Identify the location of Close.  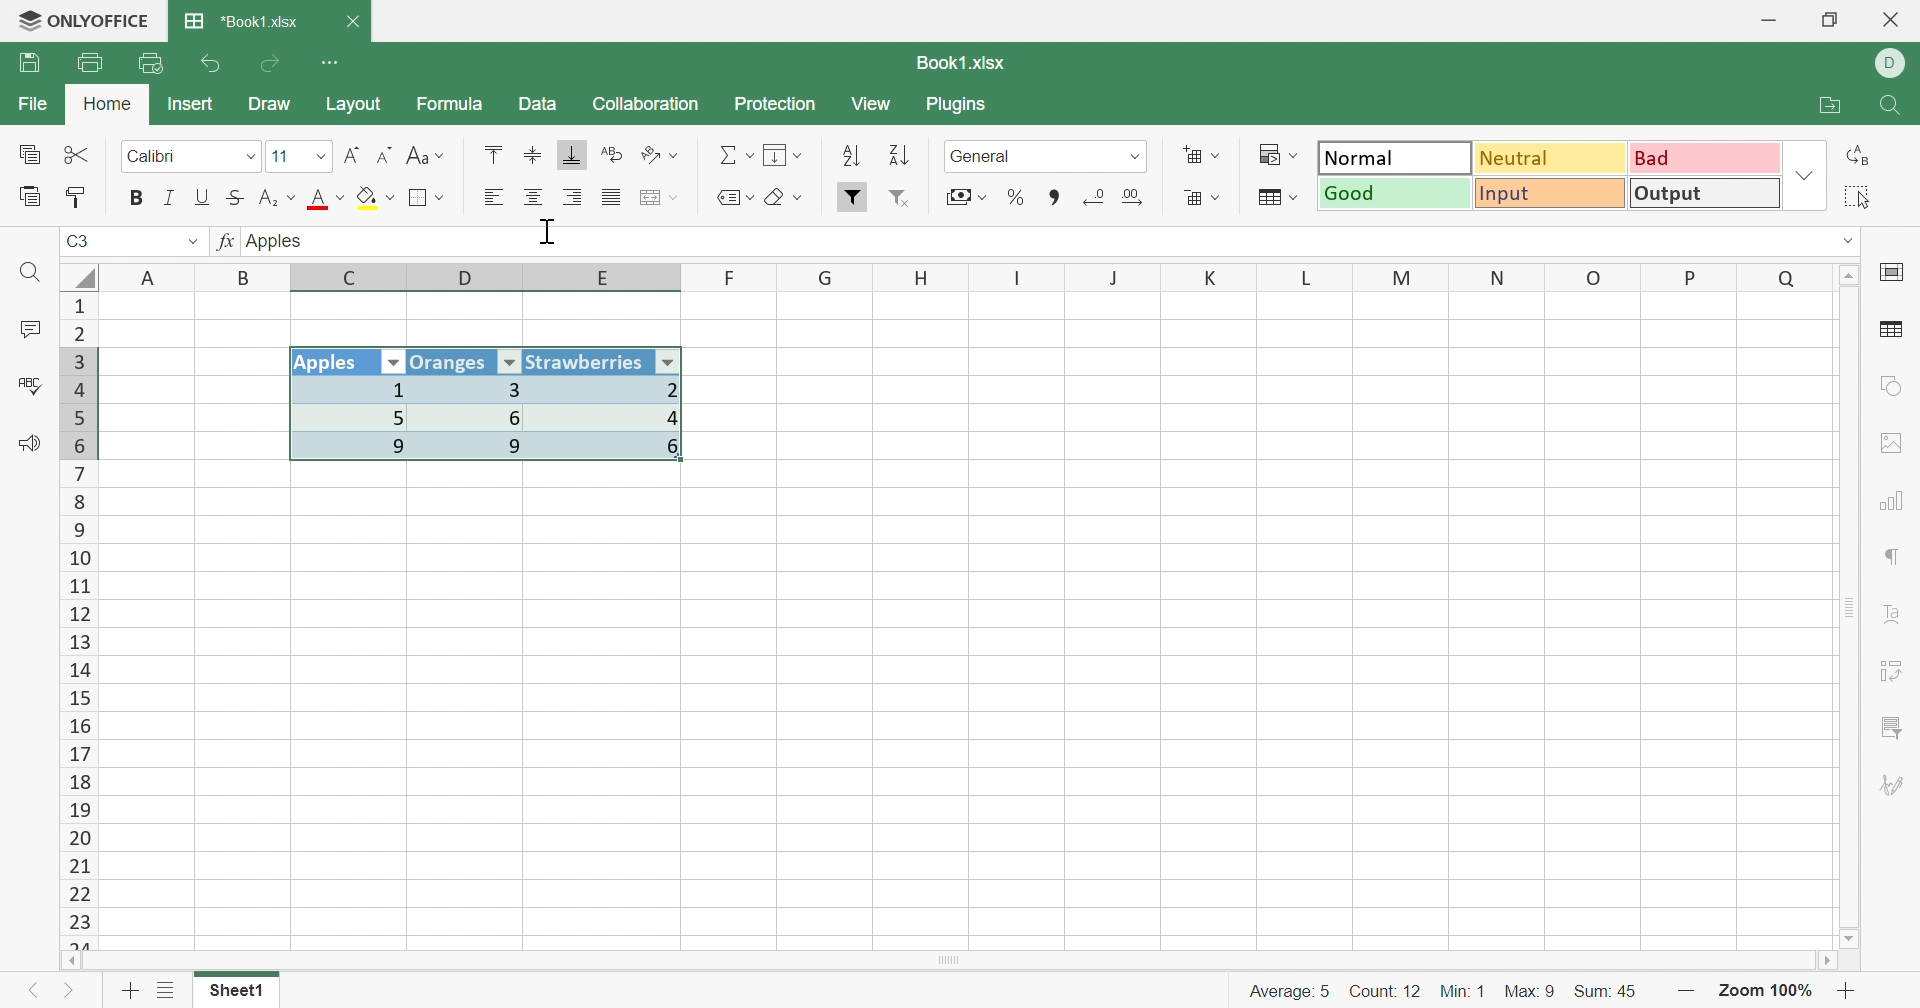
(1892, 21).